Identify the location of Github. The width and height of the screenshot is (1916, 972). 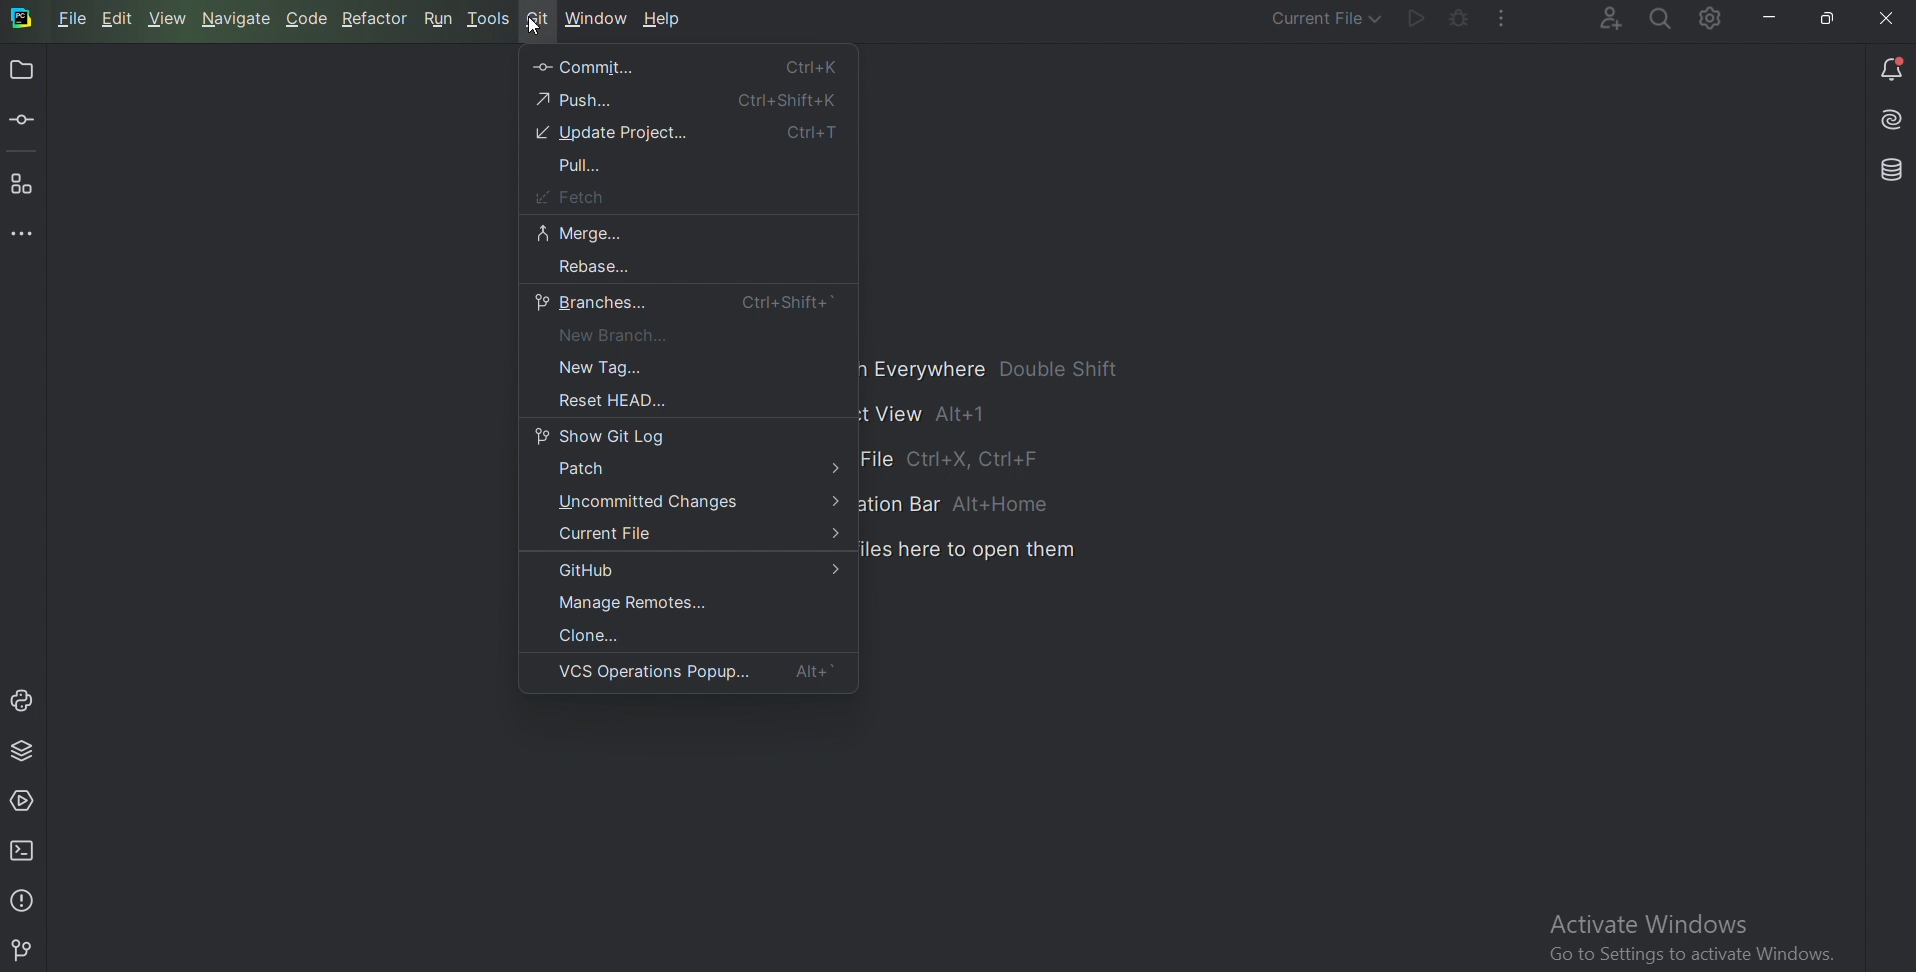
(695, 571).